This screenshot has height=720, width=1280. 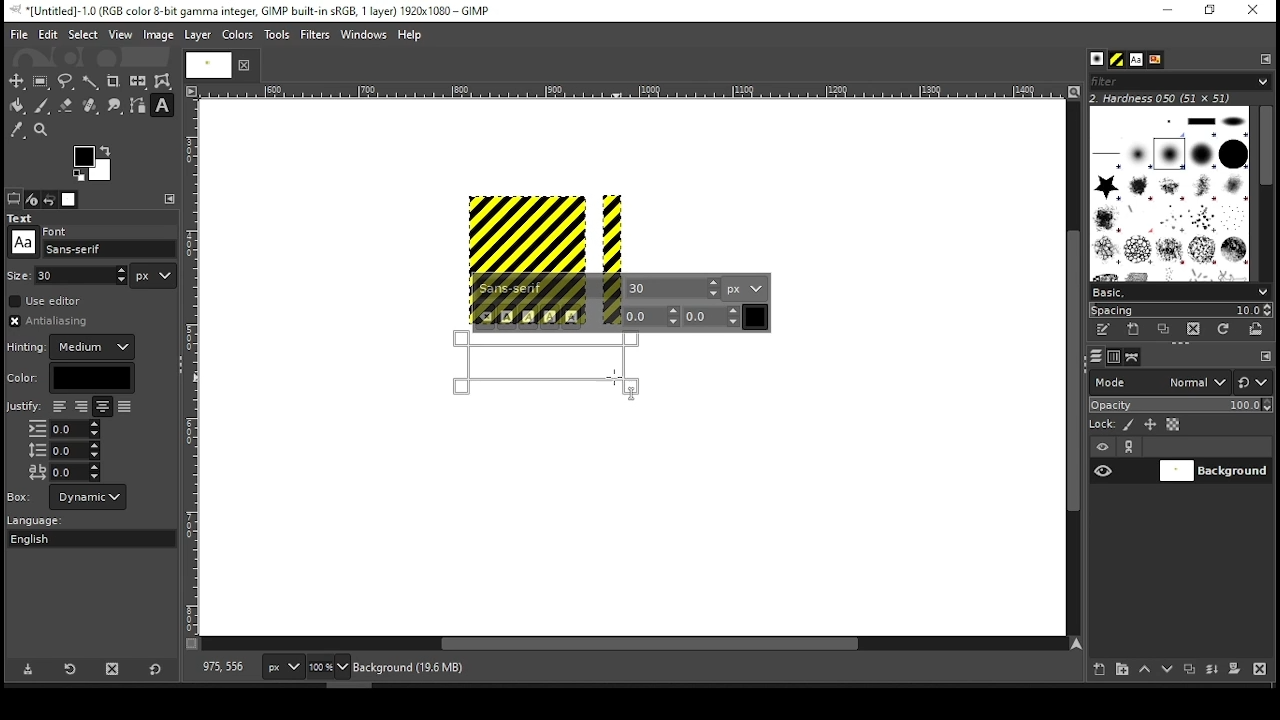 What do you see at coordinates (1166, 98) in the screenshot?
I see `2. hardness 050 (51x51)` at bounding box center [1166, 98].